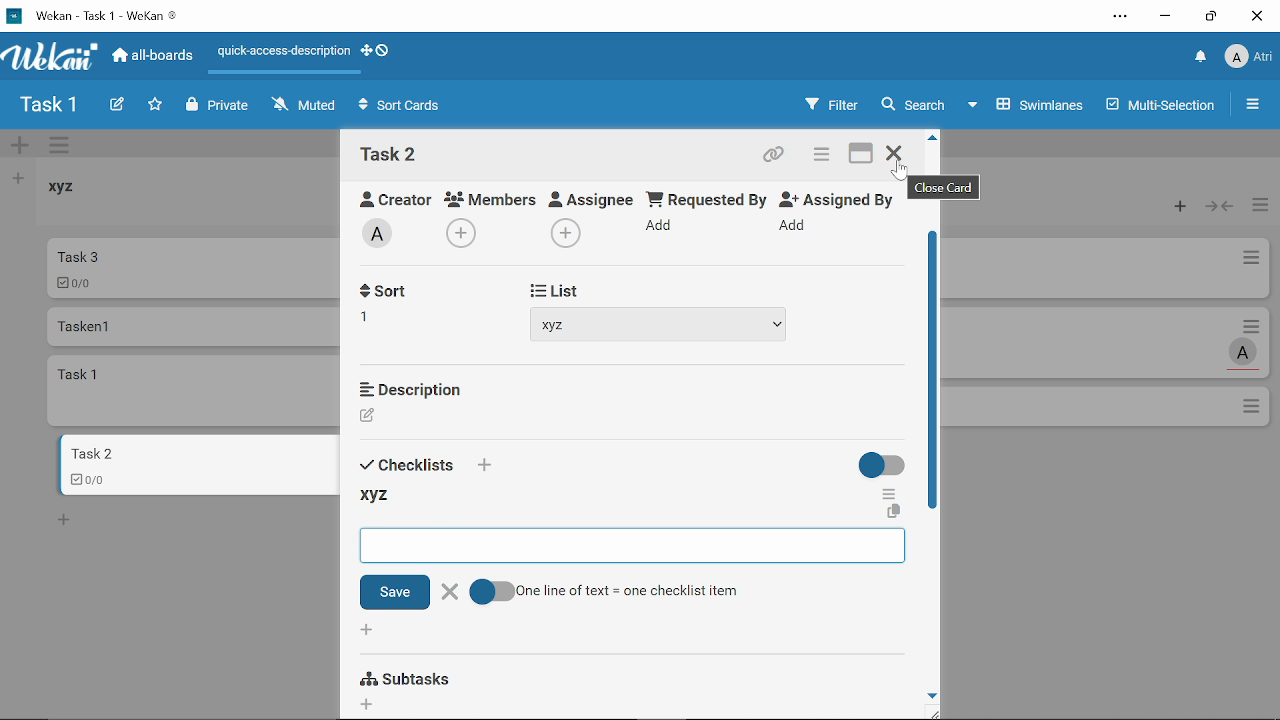 This screenshot has height=720, width=1280. What do you see at coordinates (409, 465) in the screenshot?
I see `Sort` at bounding box center [409, 465].